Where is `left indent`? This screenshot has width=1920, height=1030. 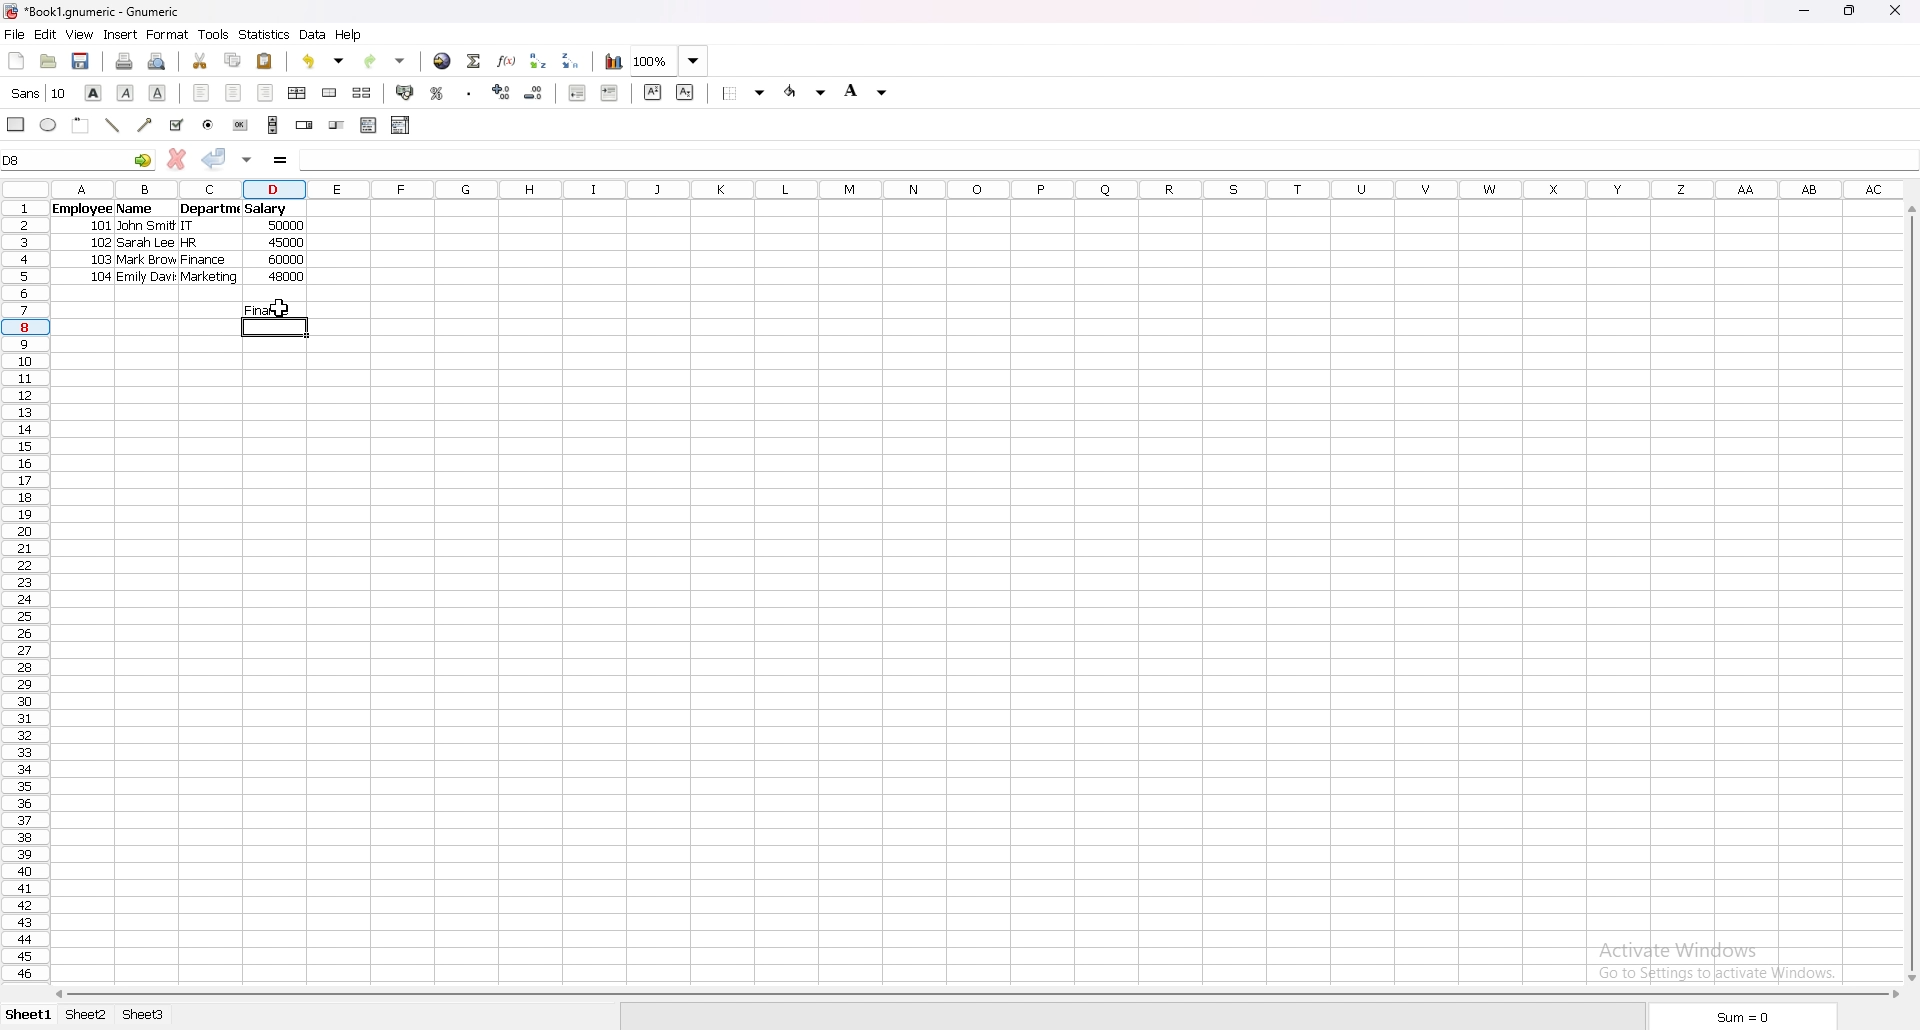
left indent is located at coordinates (203, 93).